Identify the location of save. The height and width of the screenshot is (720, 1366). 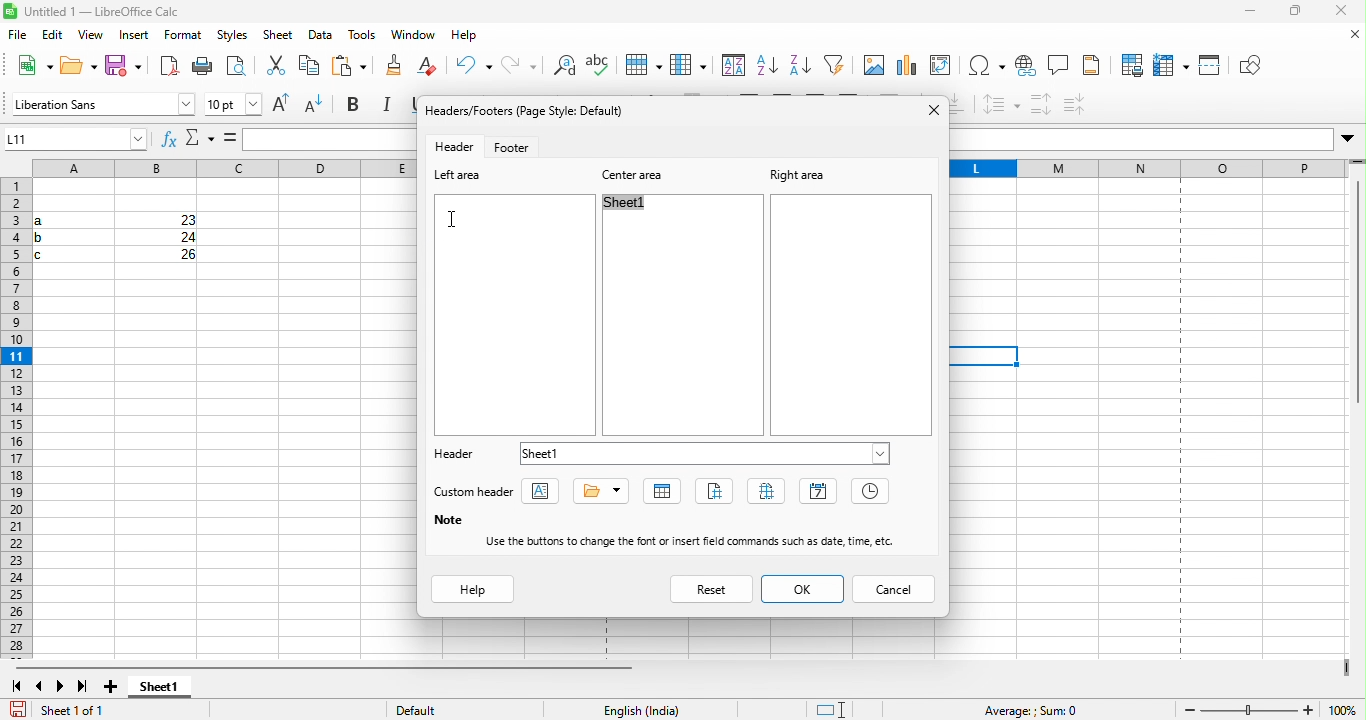
(123, 67).